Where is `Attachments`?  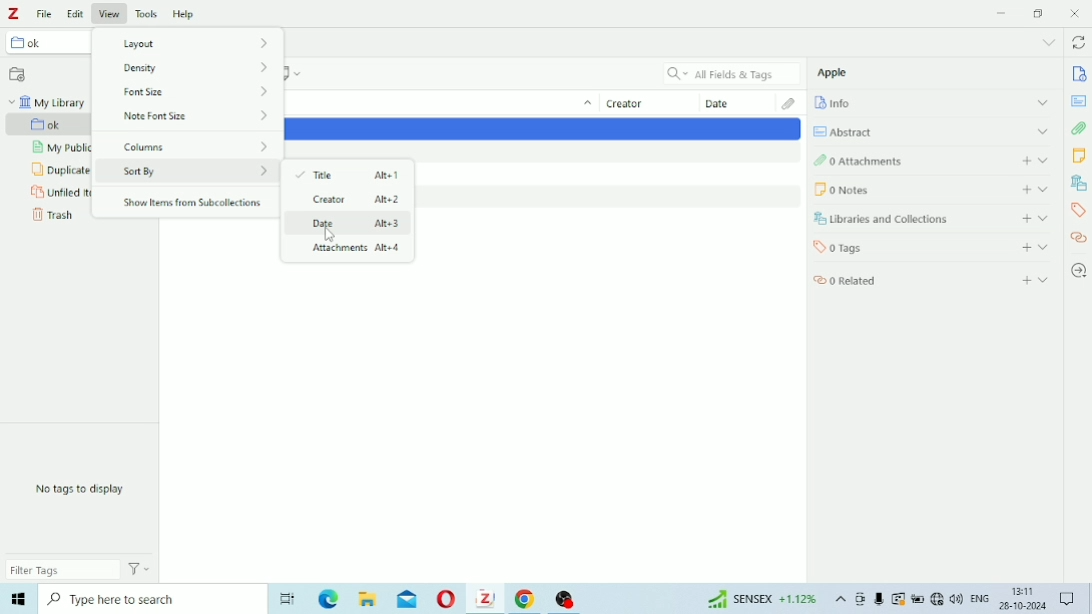 Attachments is located at coordinates (785, 103).